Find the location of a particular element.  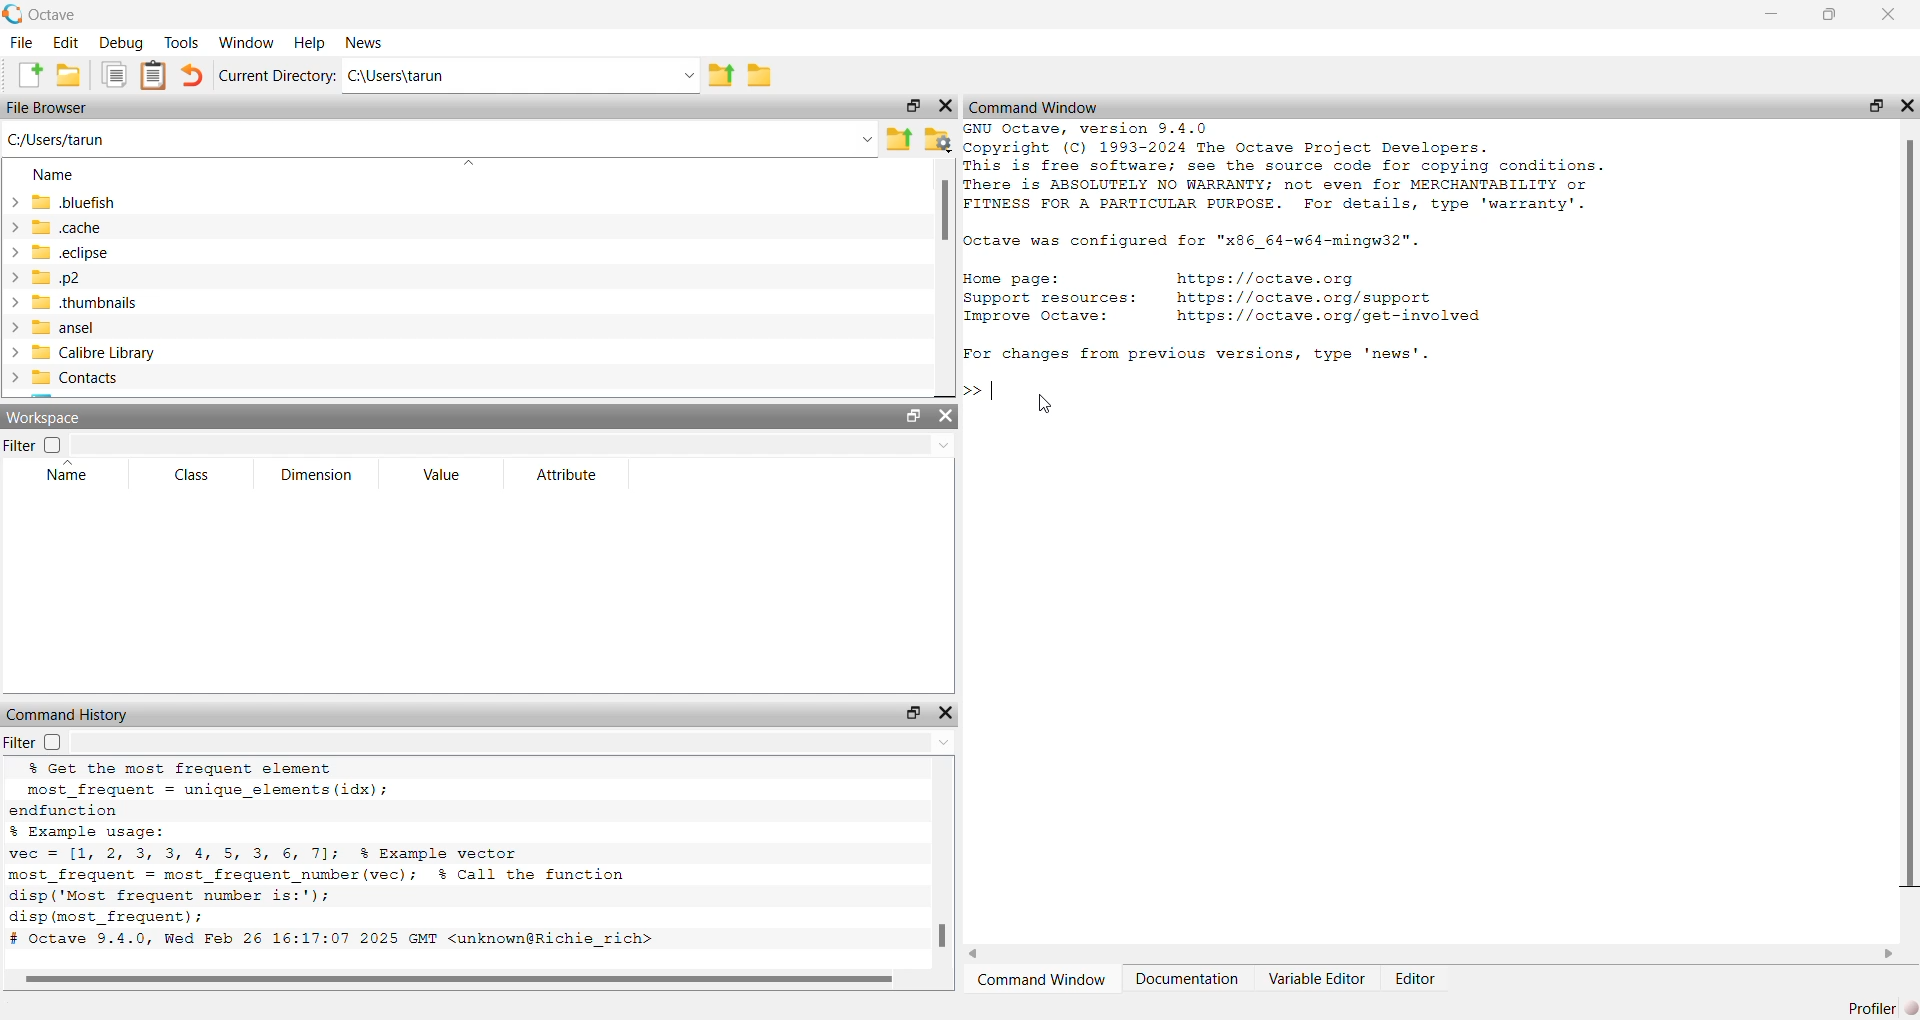

Documentation is located at coordinates (1187, 979).